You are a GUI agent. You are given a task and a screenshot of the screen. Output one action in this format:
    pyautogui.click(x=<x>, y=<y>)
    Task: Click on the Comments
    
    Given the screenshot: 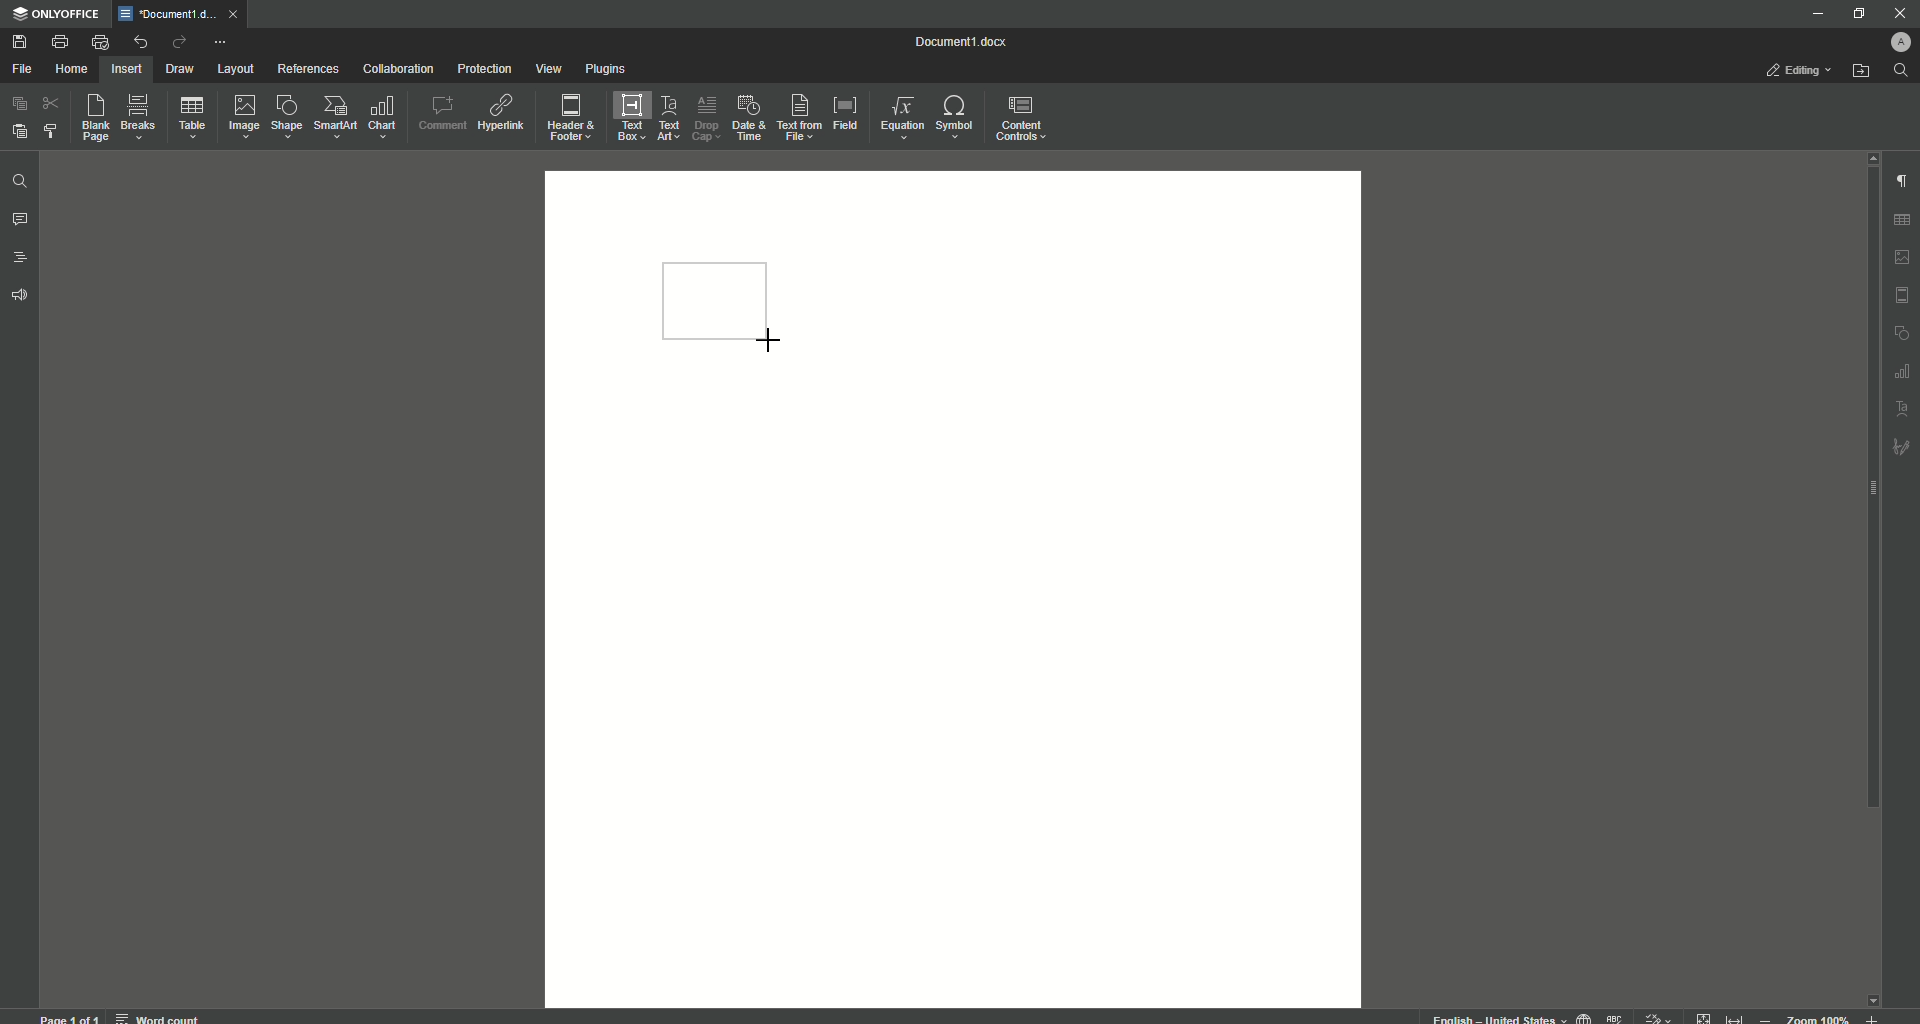 What is the action you would take?
    pyautogui.click(x=20, y=220)
    